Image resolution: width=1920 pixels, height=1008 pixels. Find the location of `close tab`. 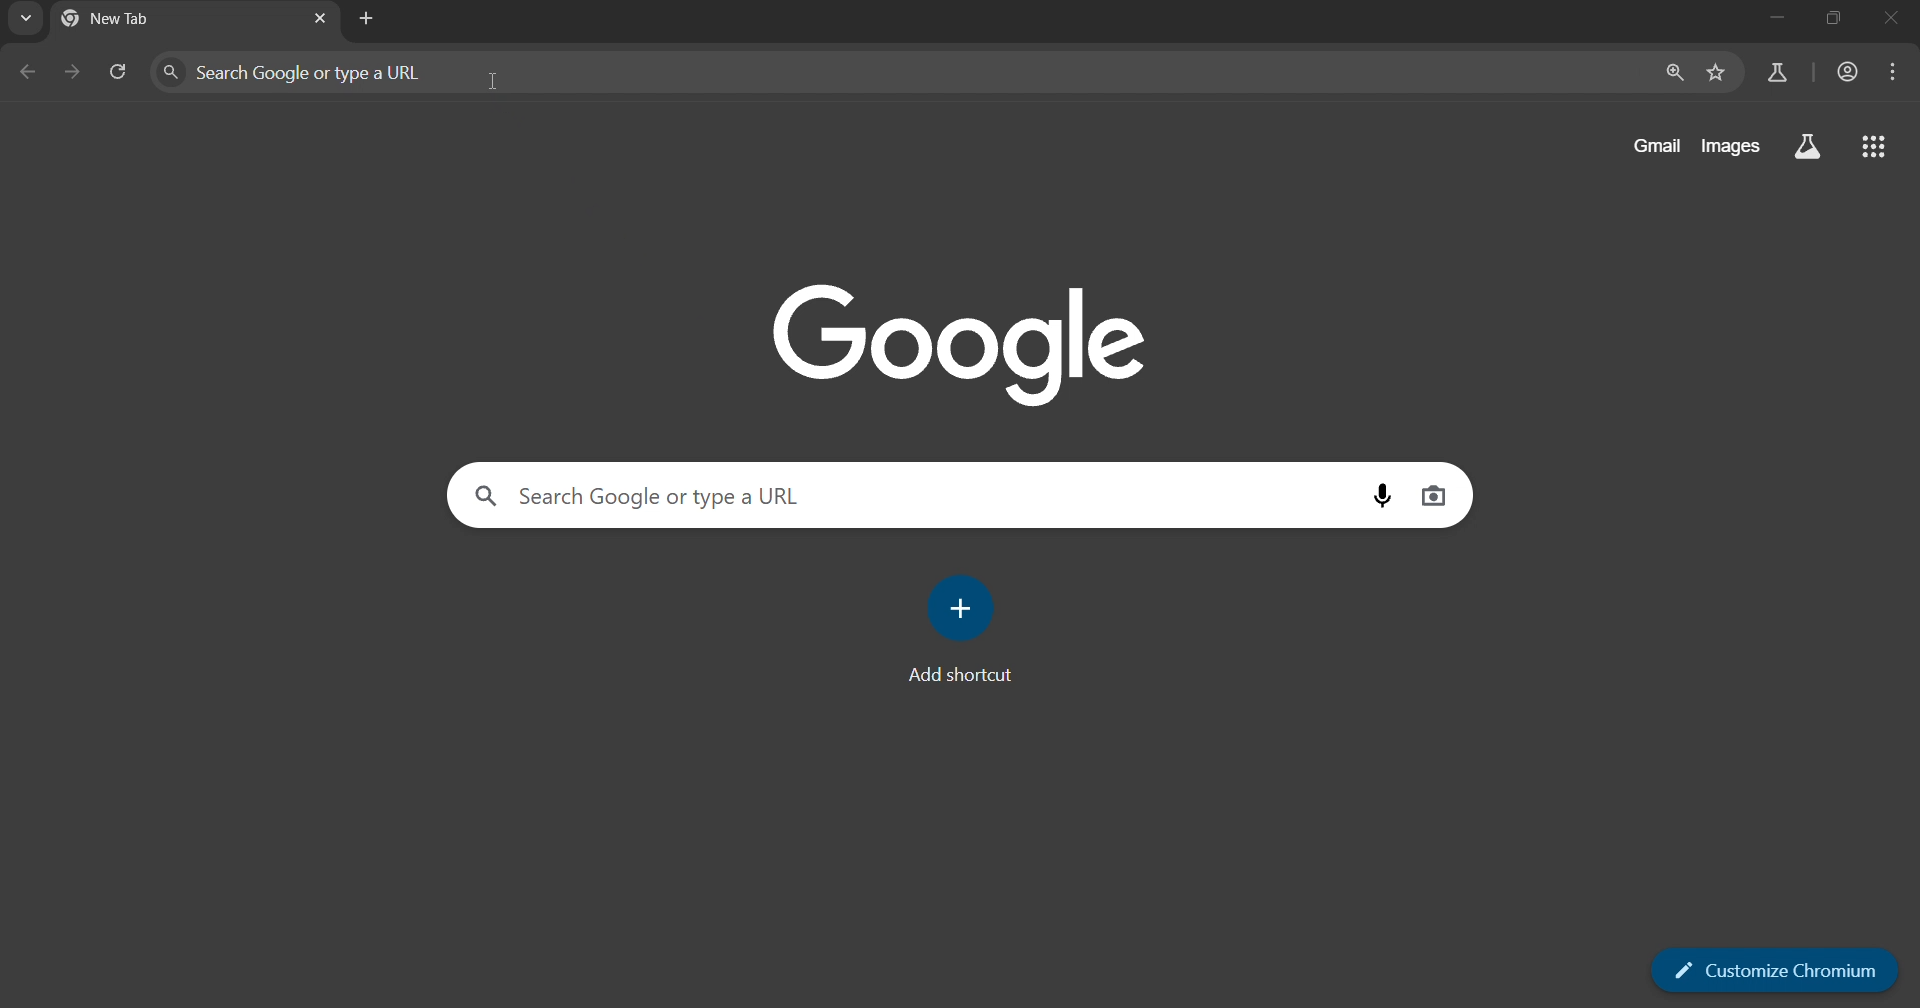

close tab is located at coordinates (317, 20).